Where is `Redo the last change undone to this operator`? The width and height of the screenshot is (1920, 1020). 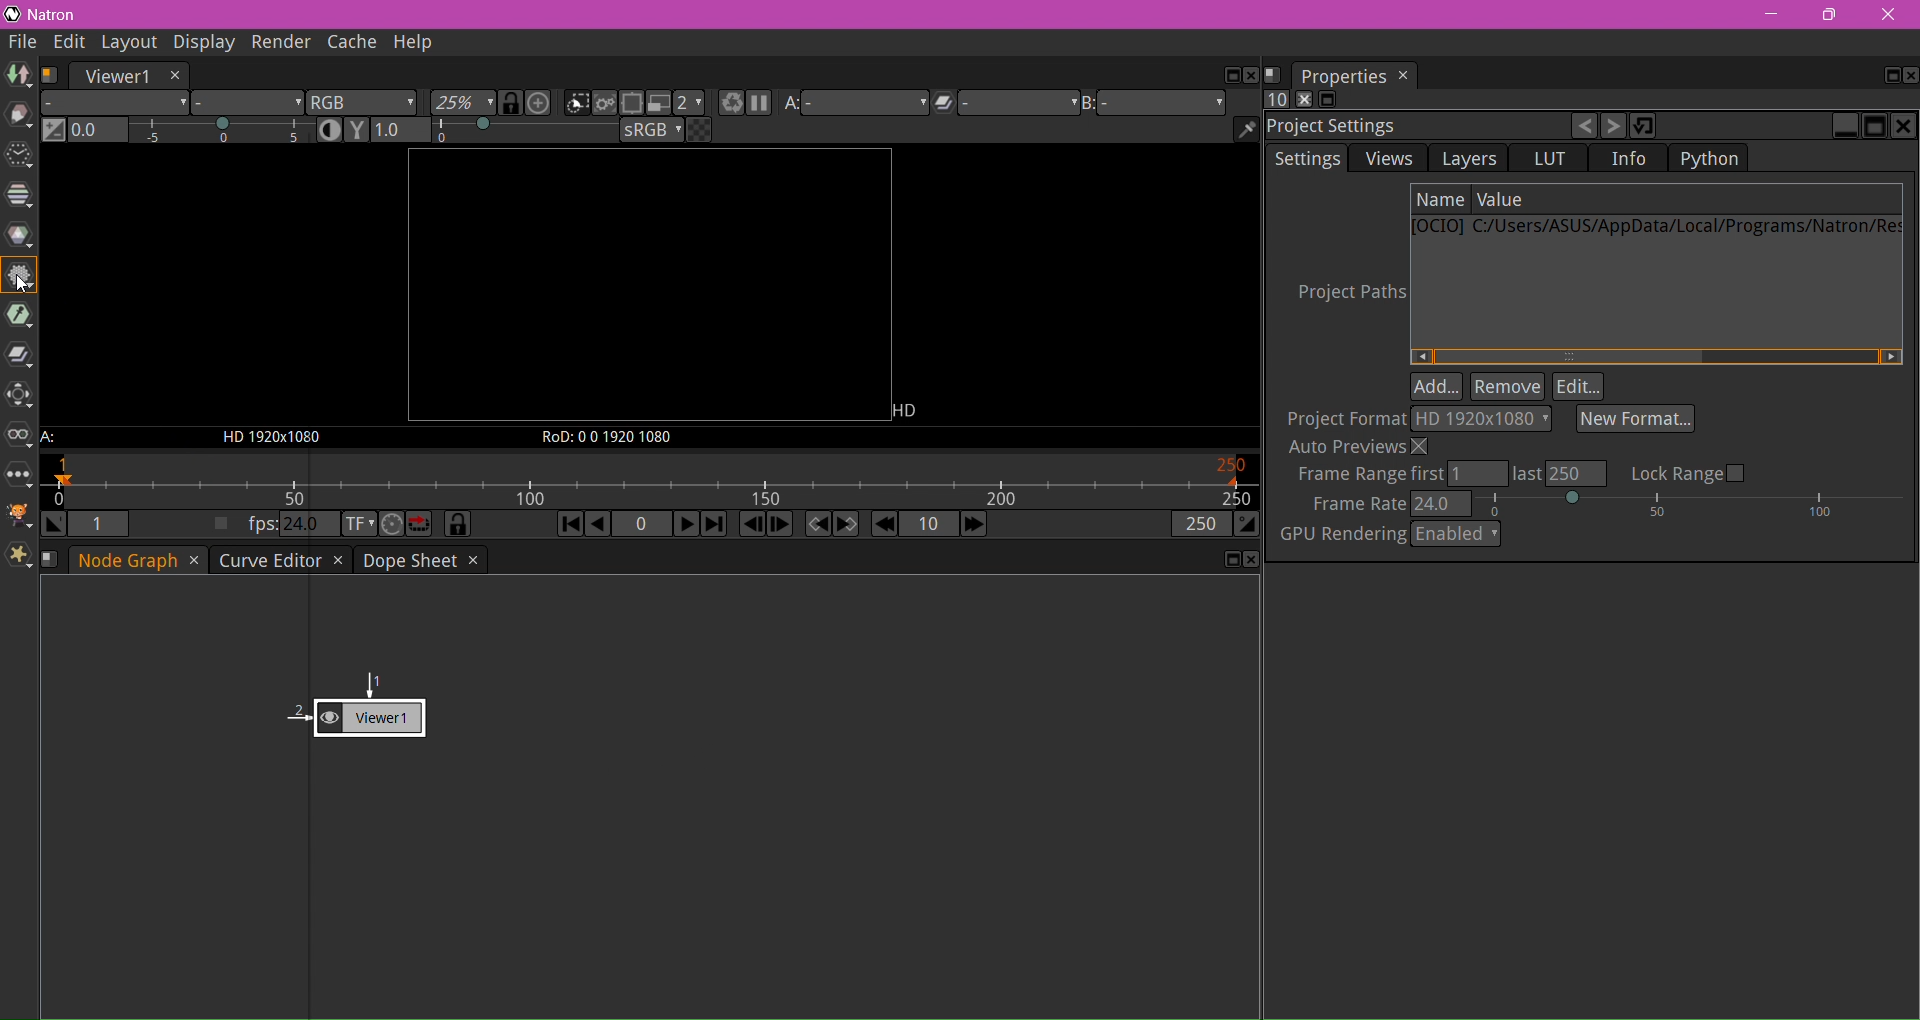
Redo the last change undone to this operator is located at coordinates (1615, 127).